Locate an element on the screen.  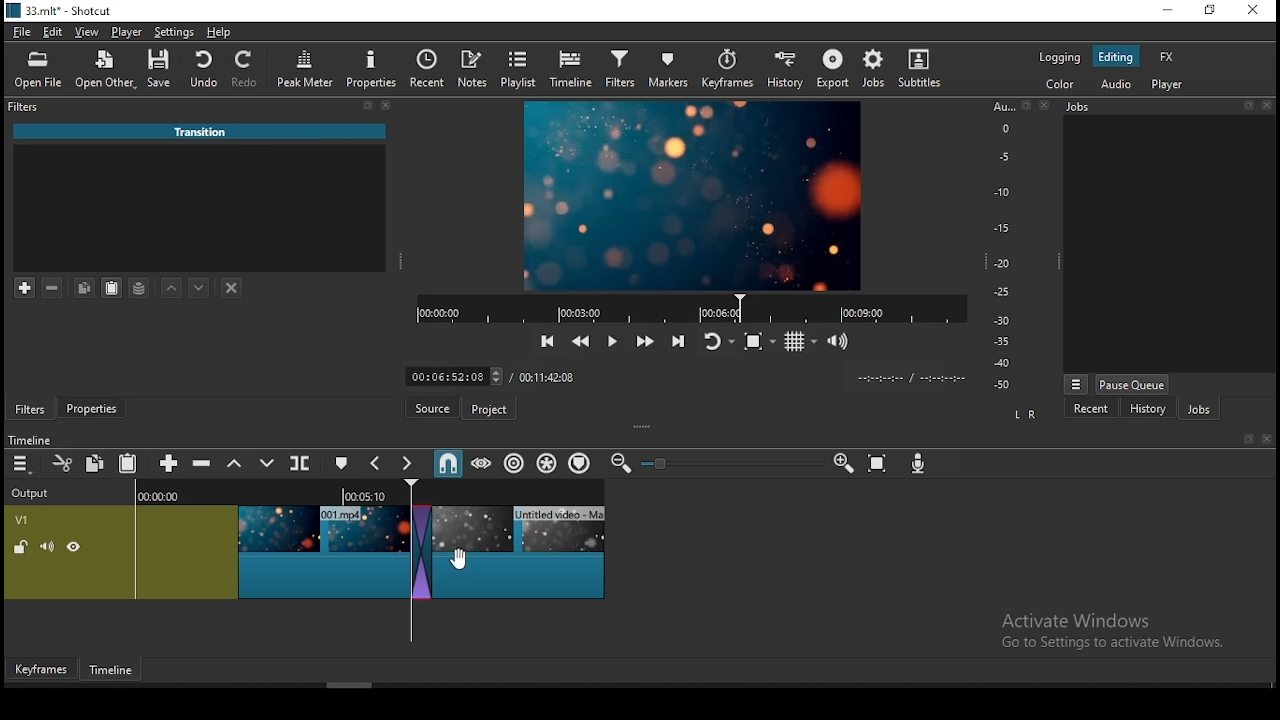
ripple is located at coordinates (515, 464).